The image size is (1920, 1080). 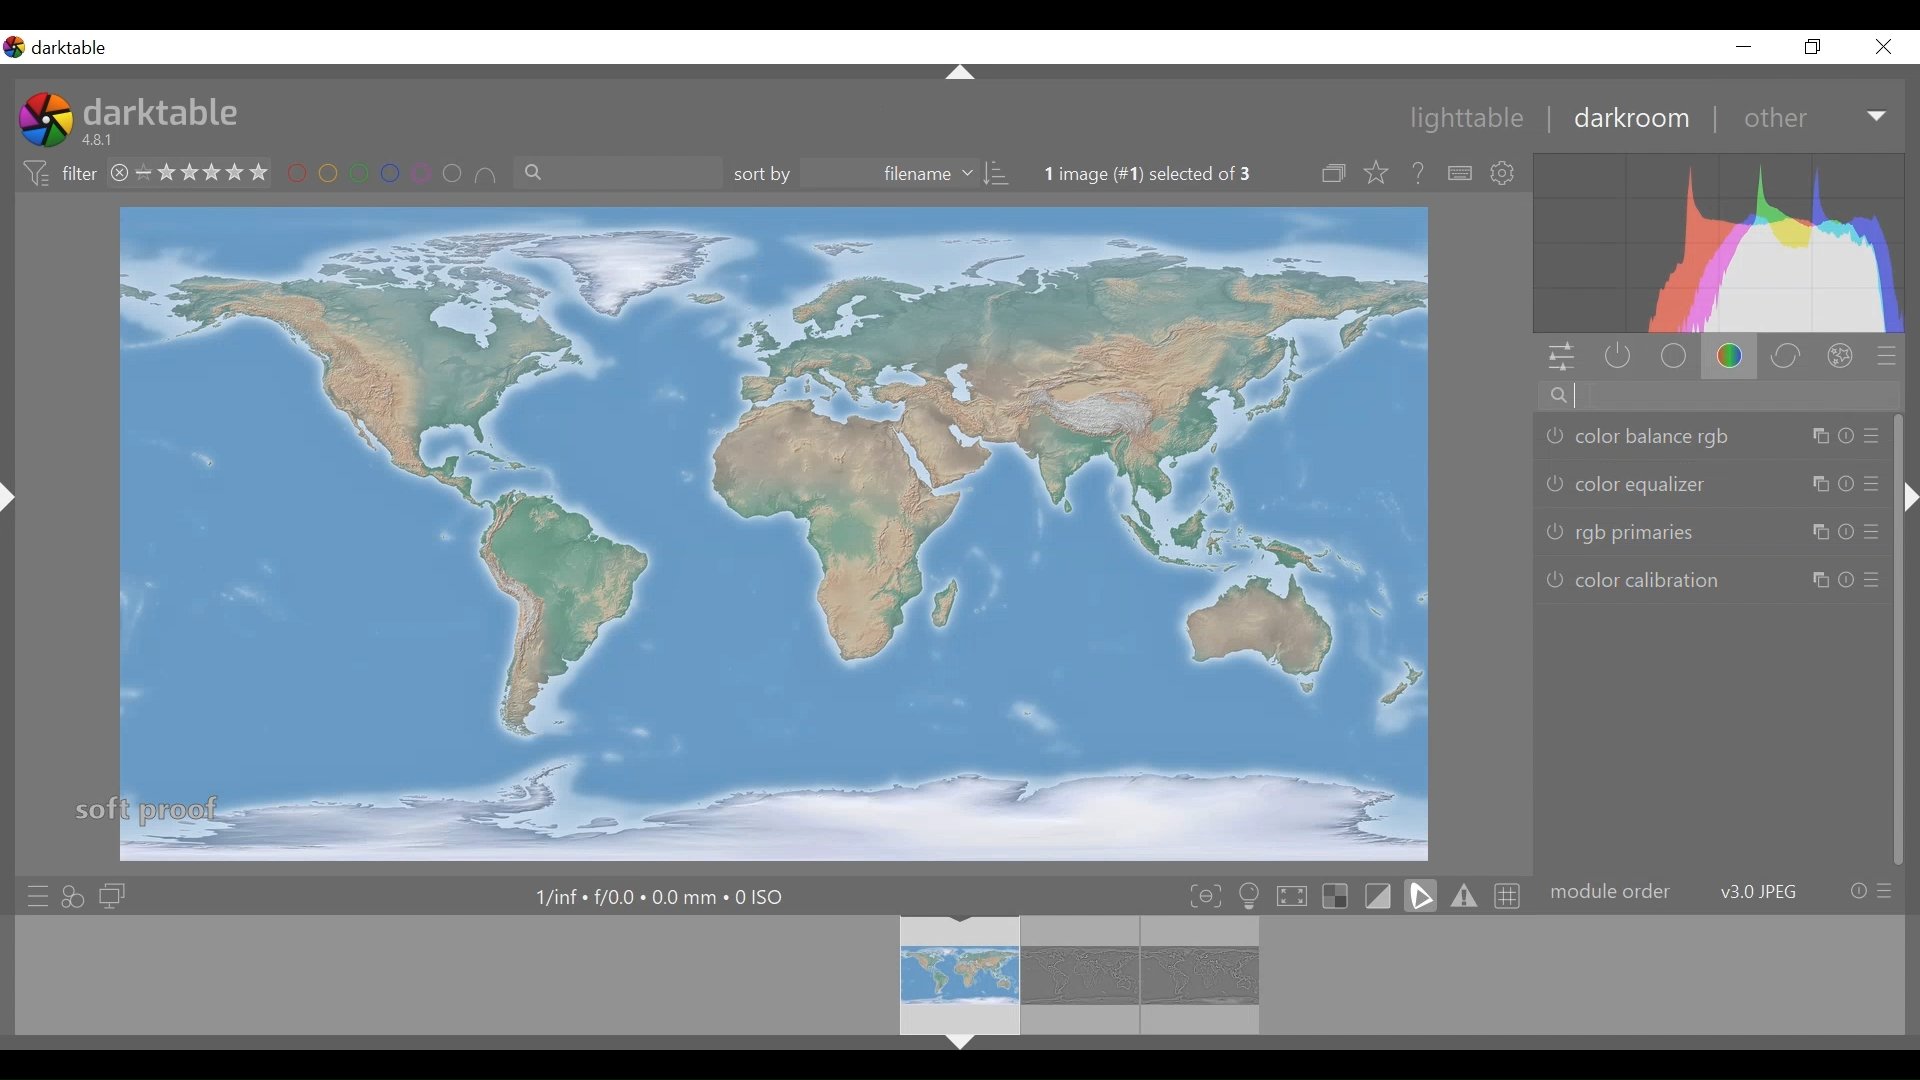 What do you see at coordinates (1462, 896) in the screenshot?
I see `toggle gamut checking` at bounding box center [1462, 896].